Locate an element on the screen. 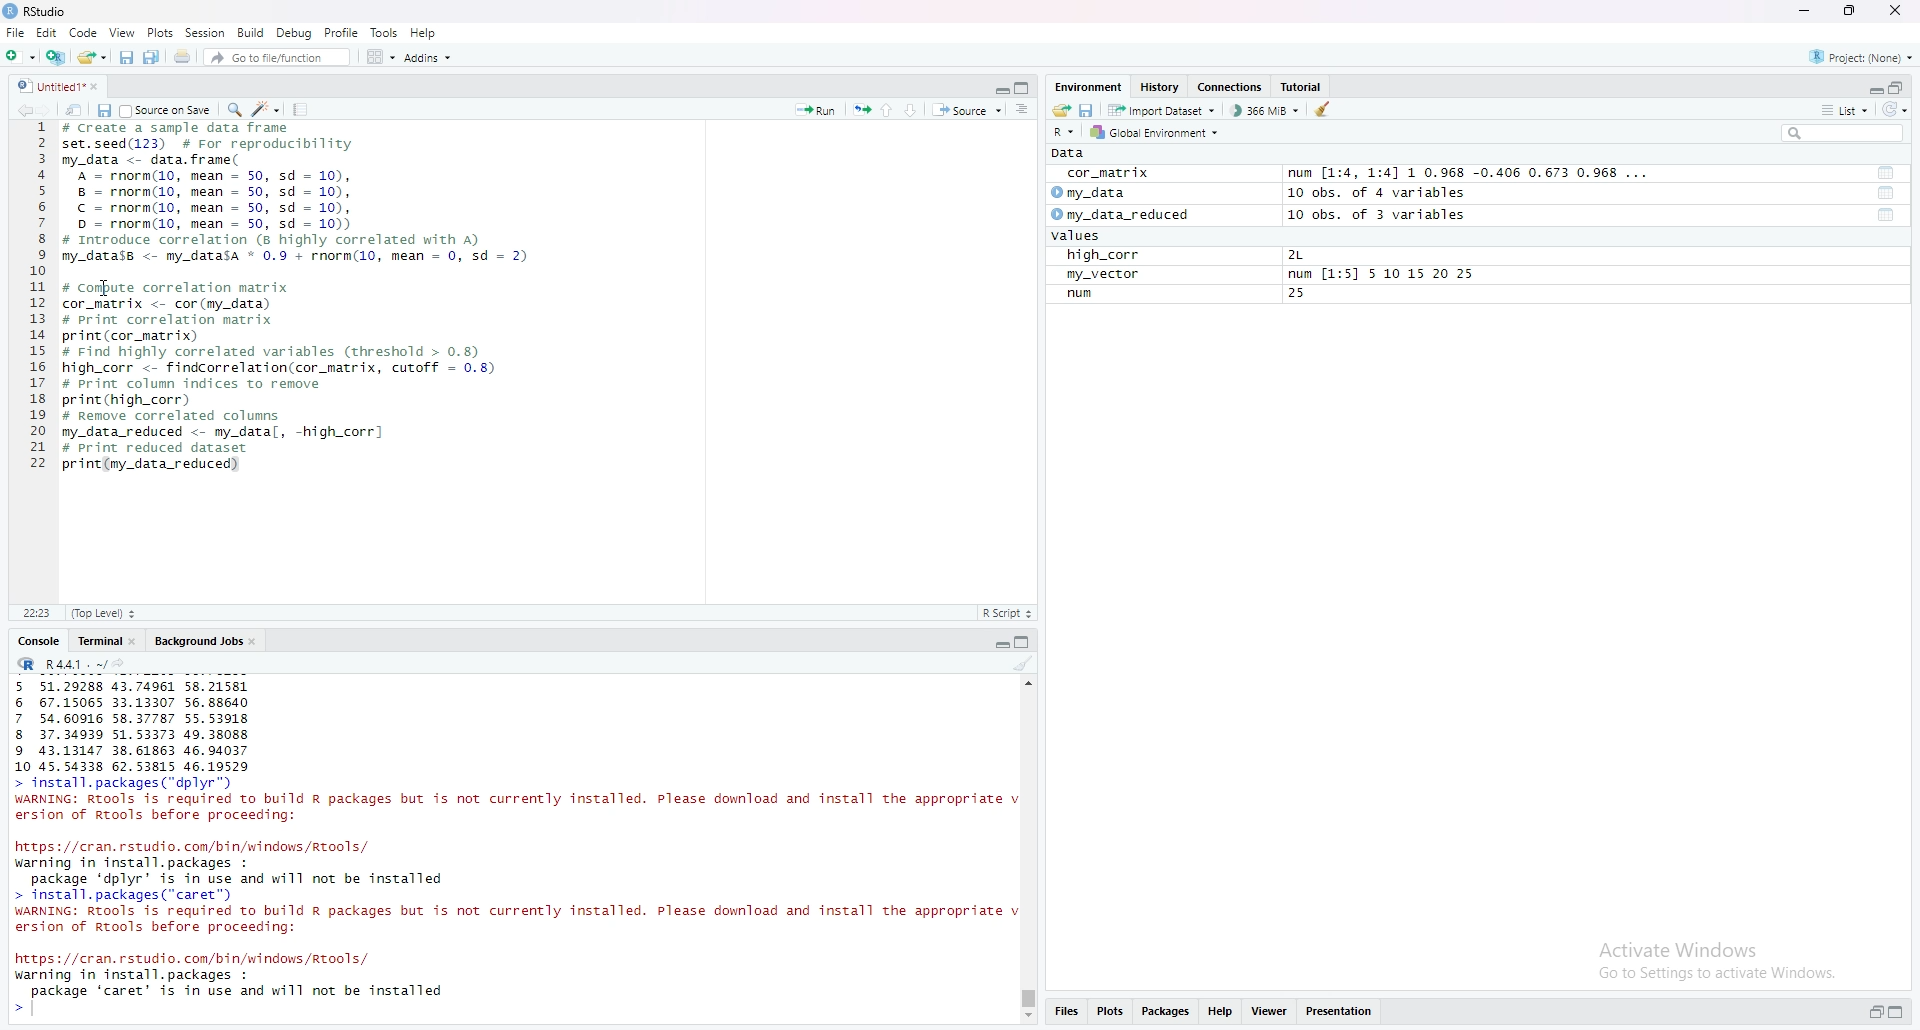 The height and width of the screenshot is (1030, 1920). search is located at coordinates (236, 110).